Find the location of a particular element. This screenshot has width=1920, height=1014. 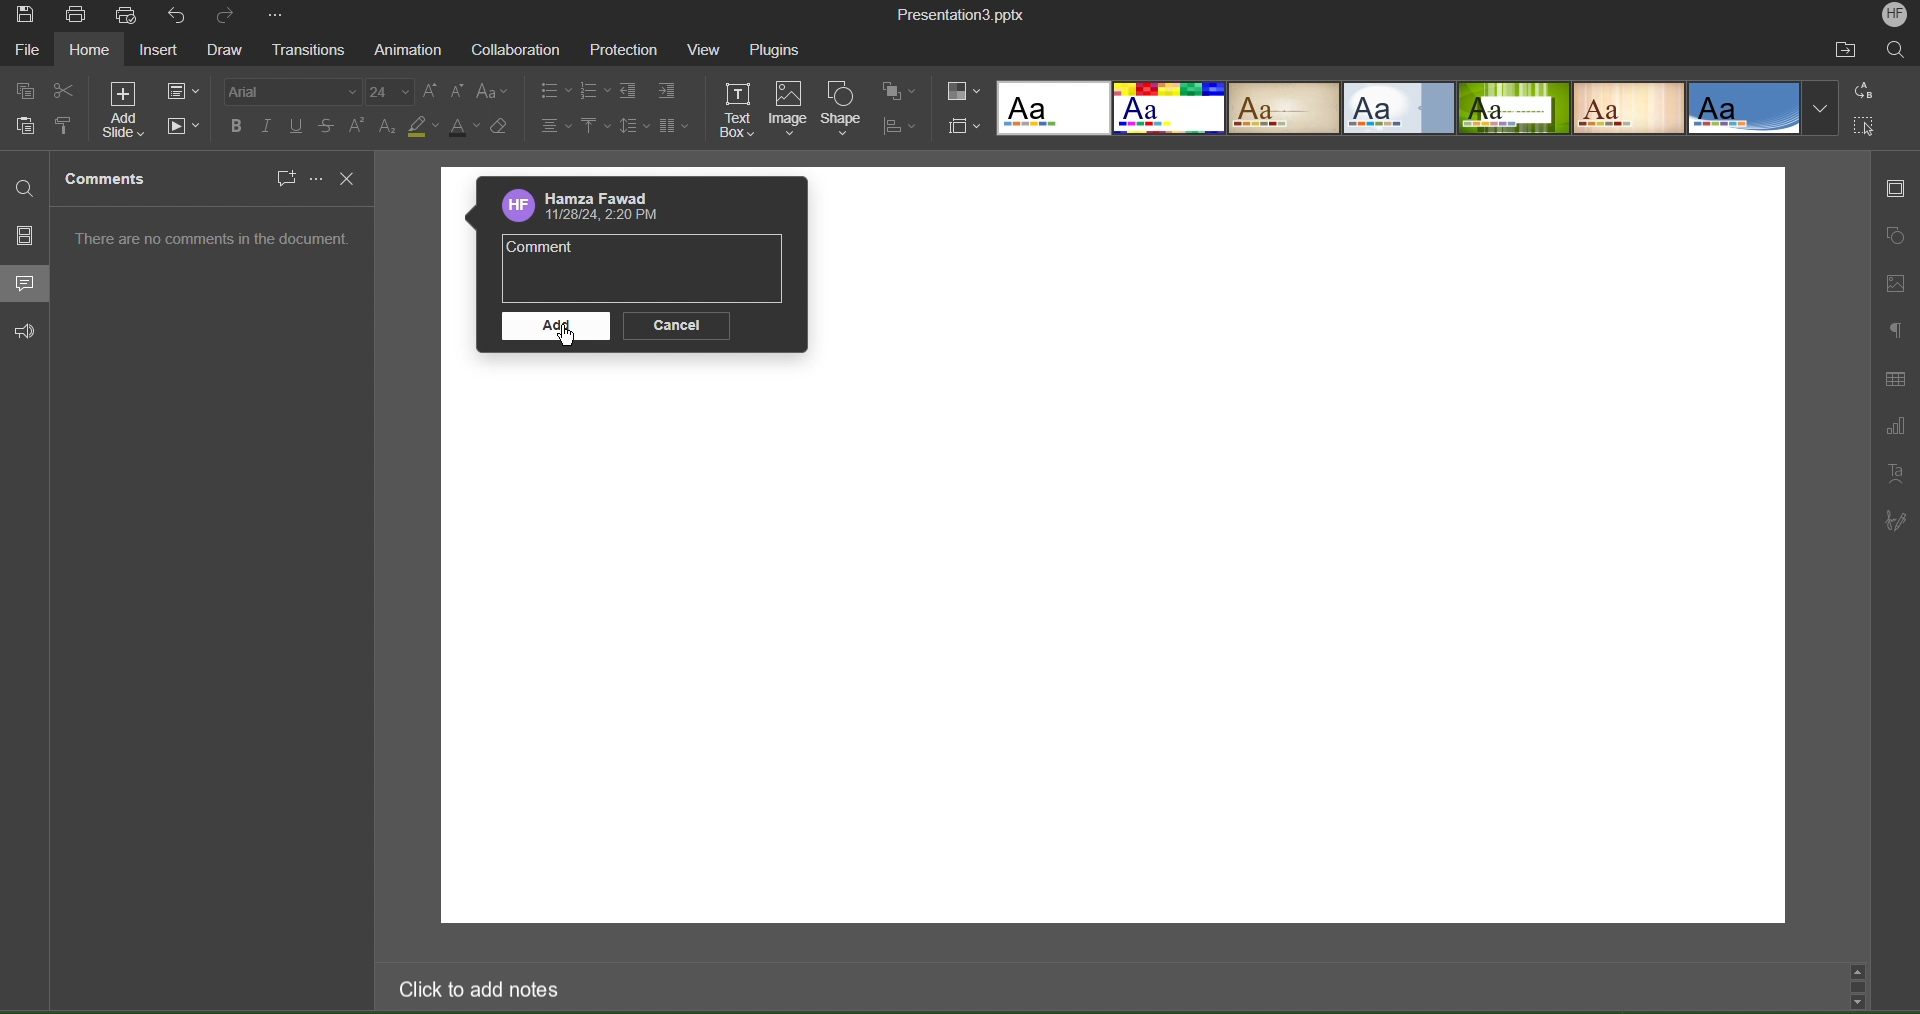

Add Slide is located at coordinates (127, 111).